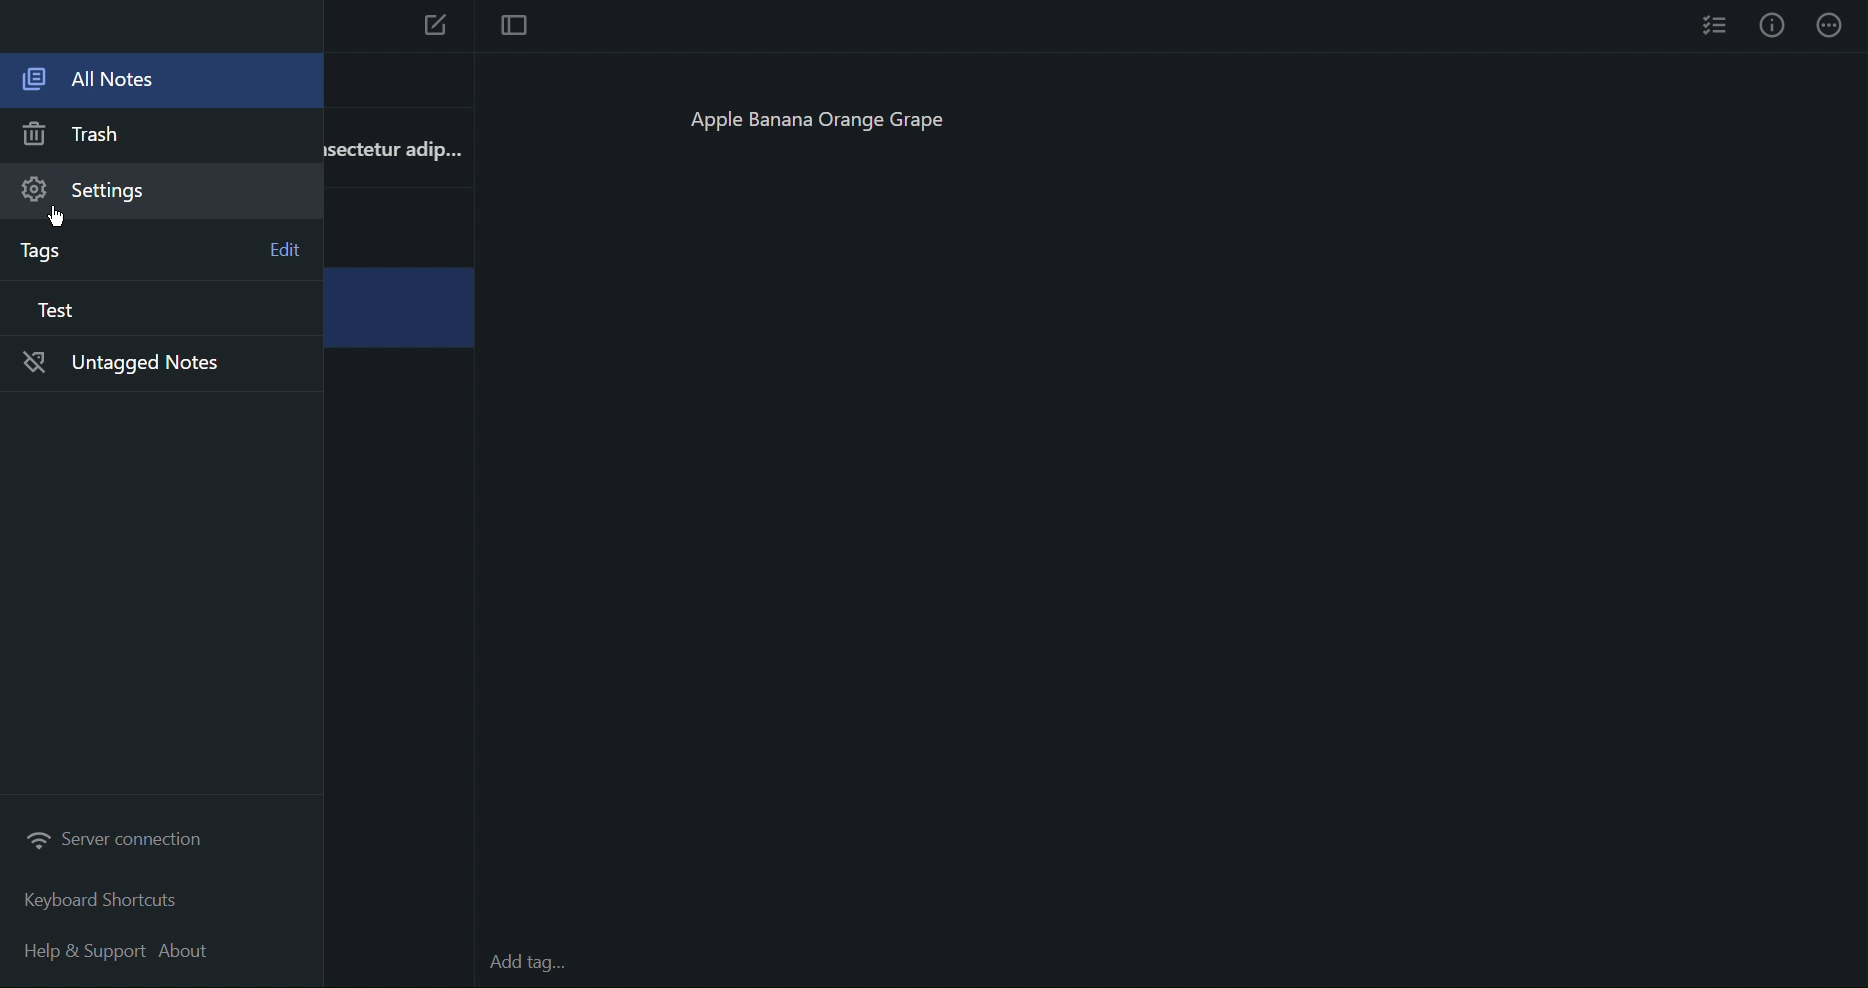  What do you see at coordinates (538, 964) in the screenshot?
I see `Add tag` at bounding box center [538, 964].